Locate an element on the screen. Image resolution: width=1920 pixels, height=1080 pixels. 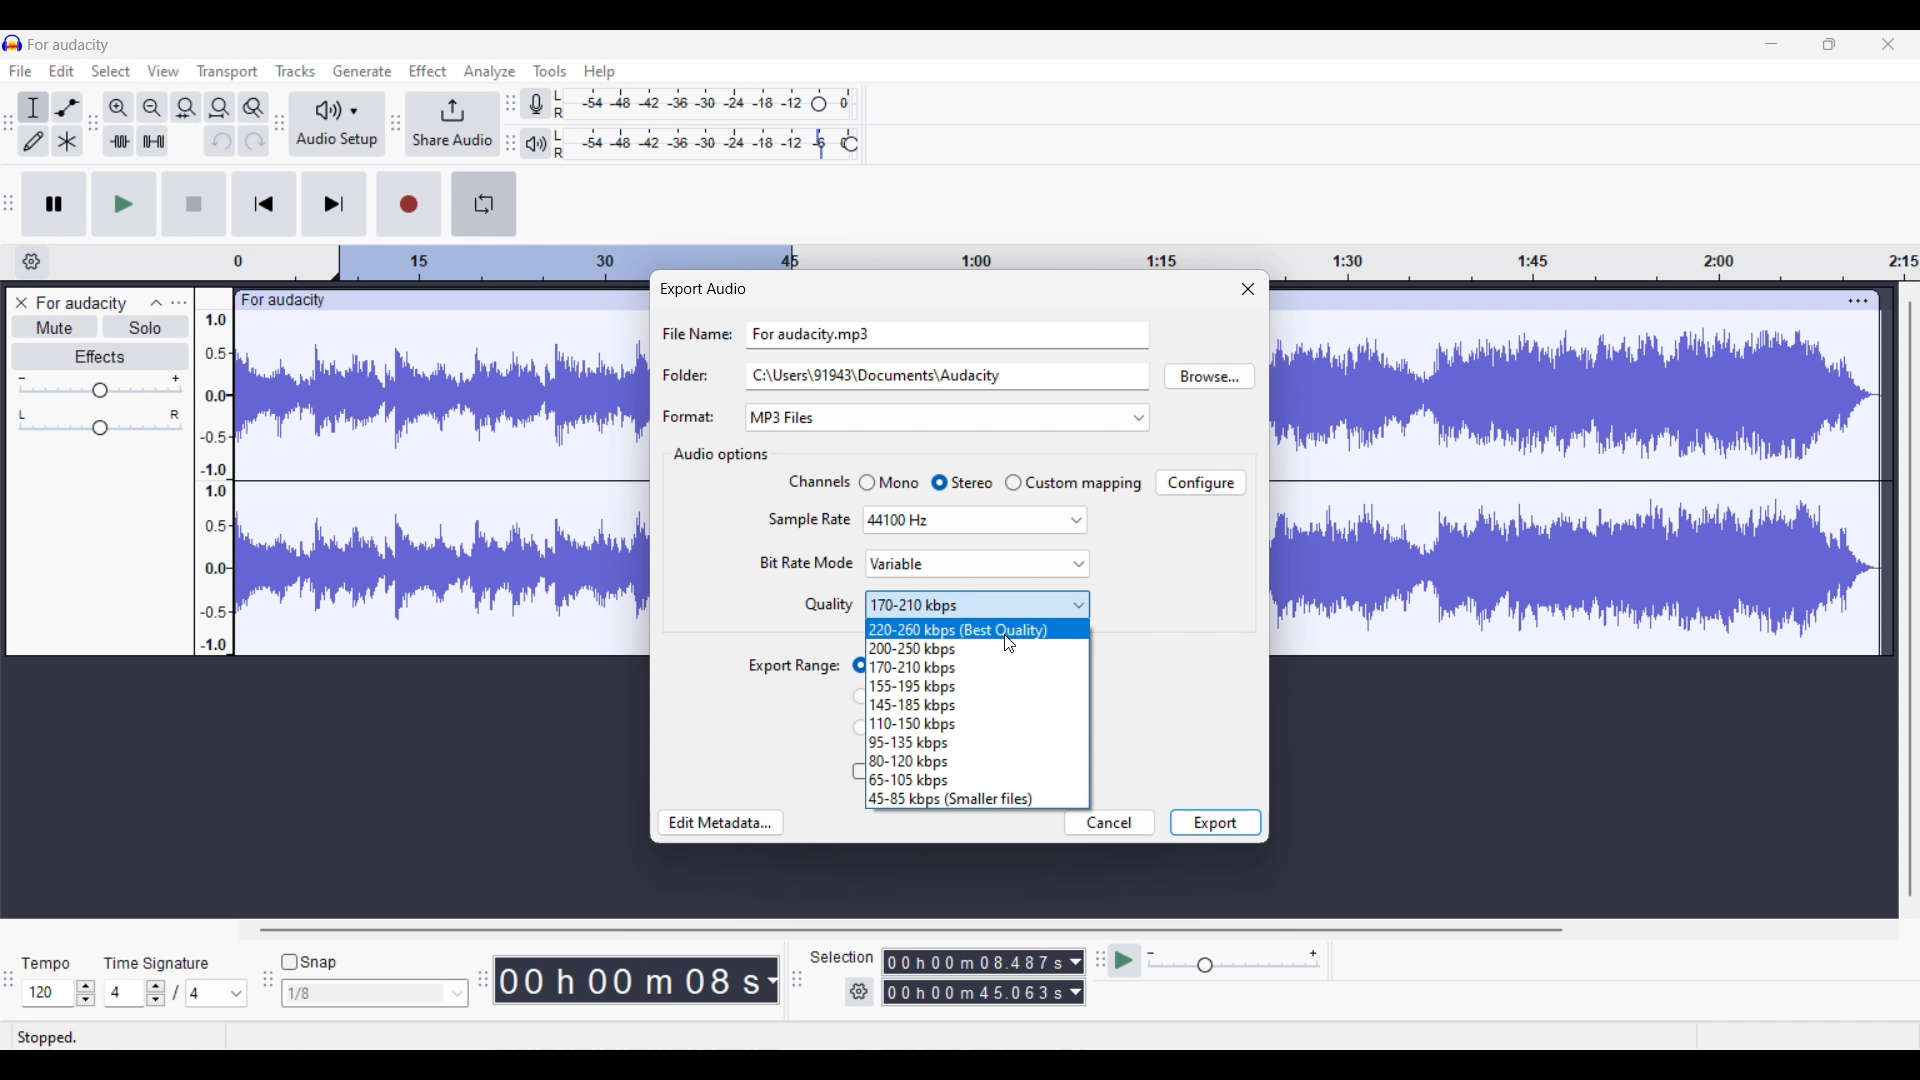
Multi-tool is located at coordinates (67, 141).